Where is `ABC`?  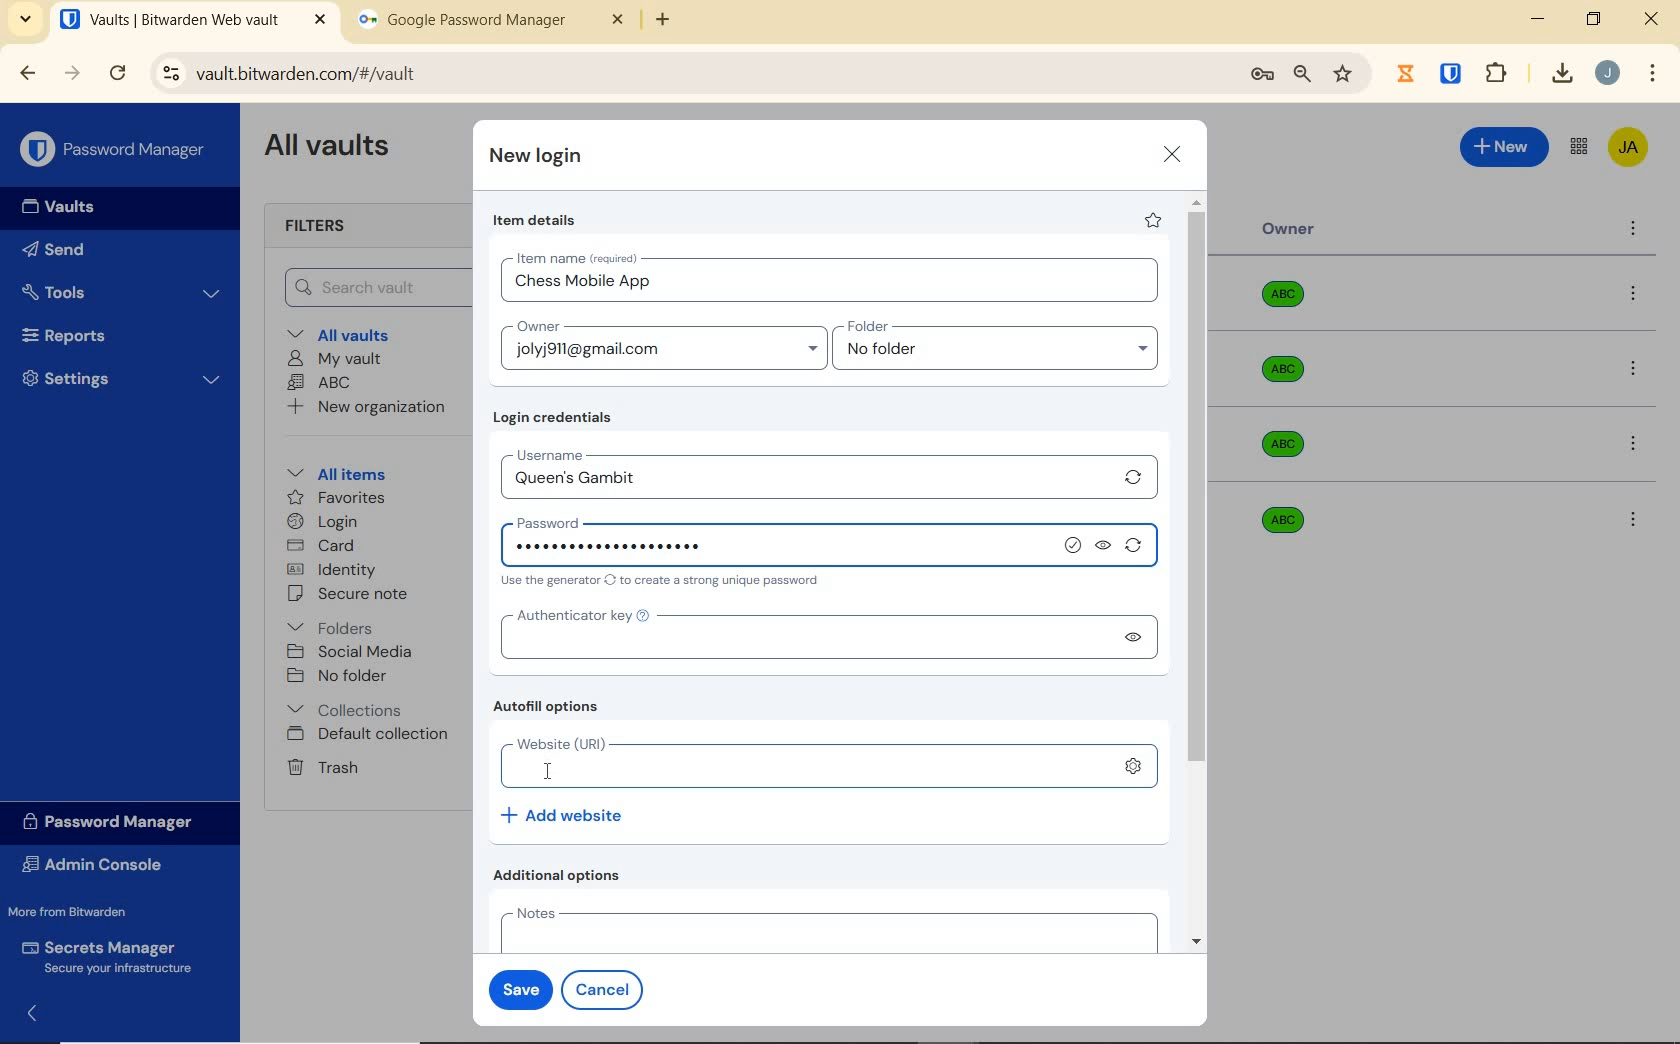 ABC is located at coordinates (319, 382).